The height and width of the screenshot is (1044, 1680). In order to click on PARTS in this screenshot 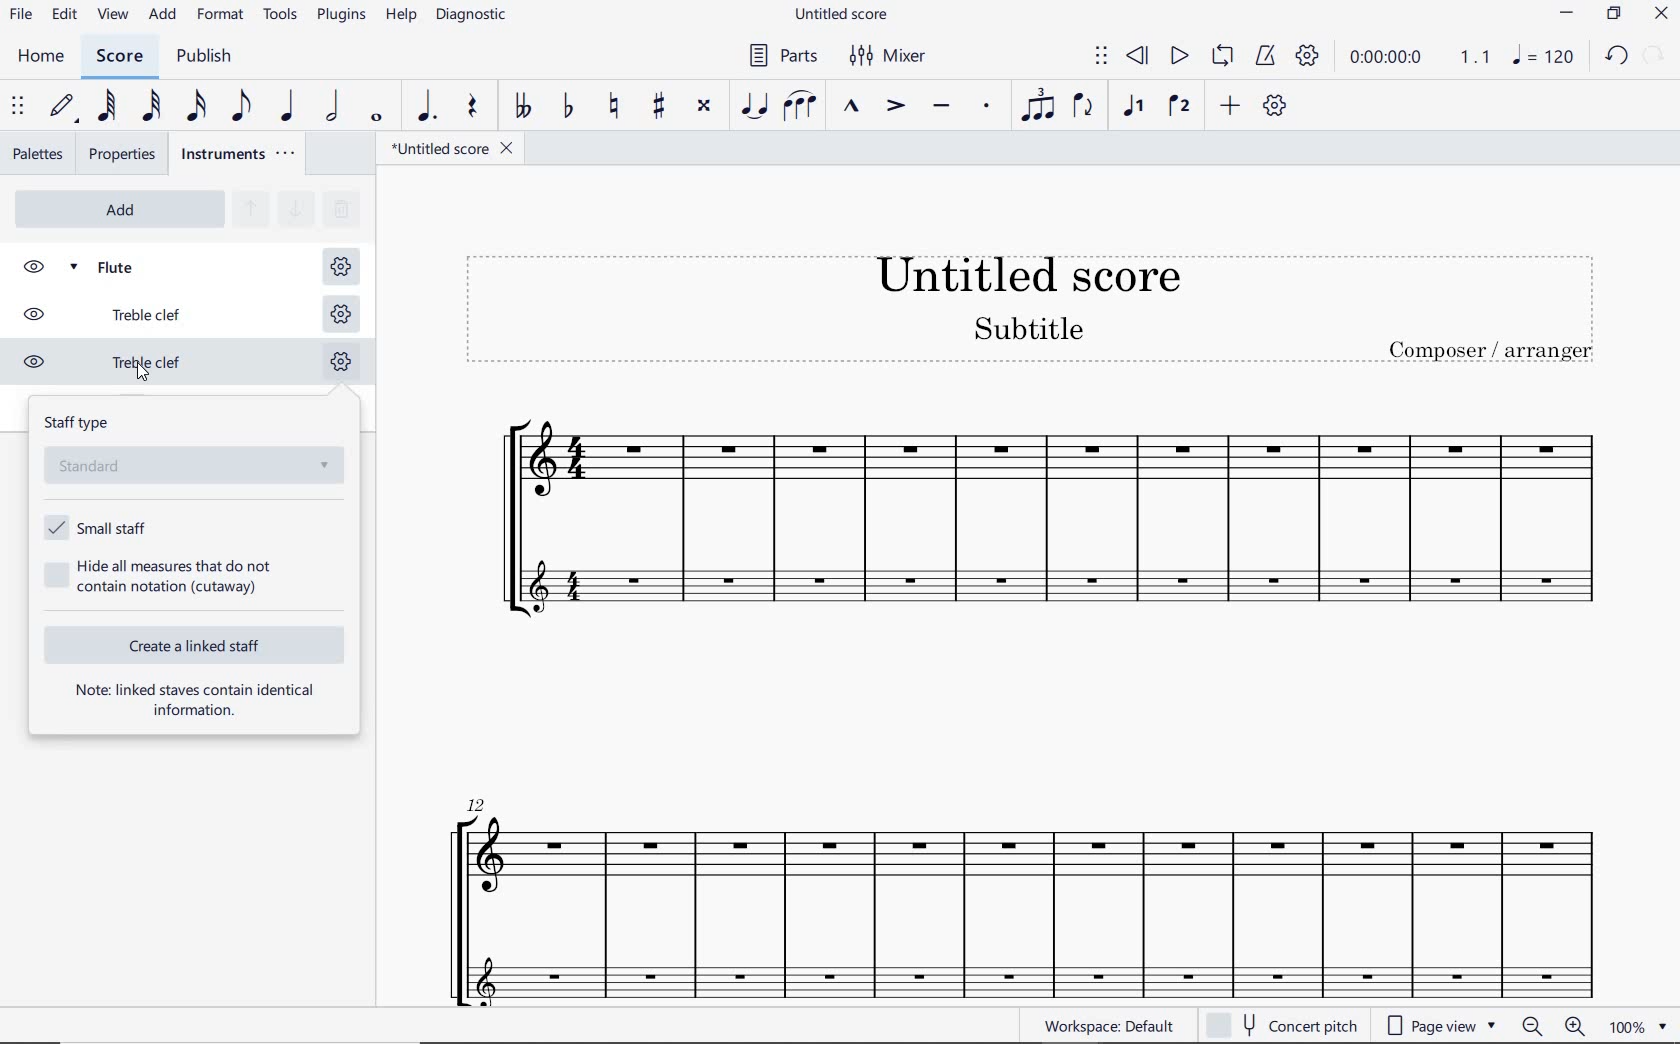, I will do `click(784, 56)`.